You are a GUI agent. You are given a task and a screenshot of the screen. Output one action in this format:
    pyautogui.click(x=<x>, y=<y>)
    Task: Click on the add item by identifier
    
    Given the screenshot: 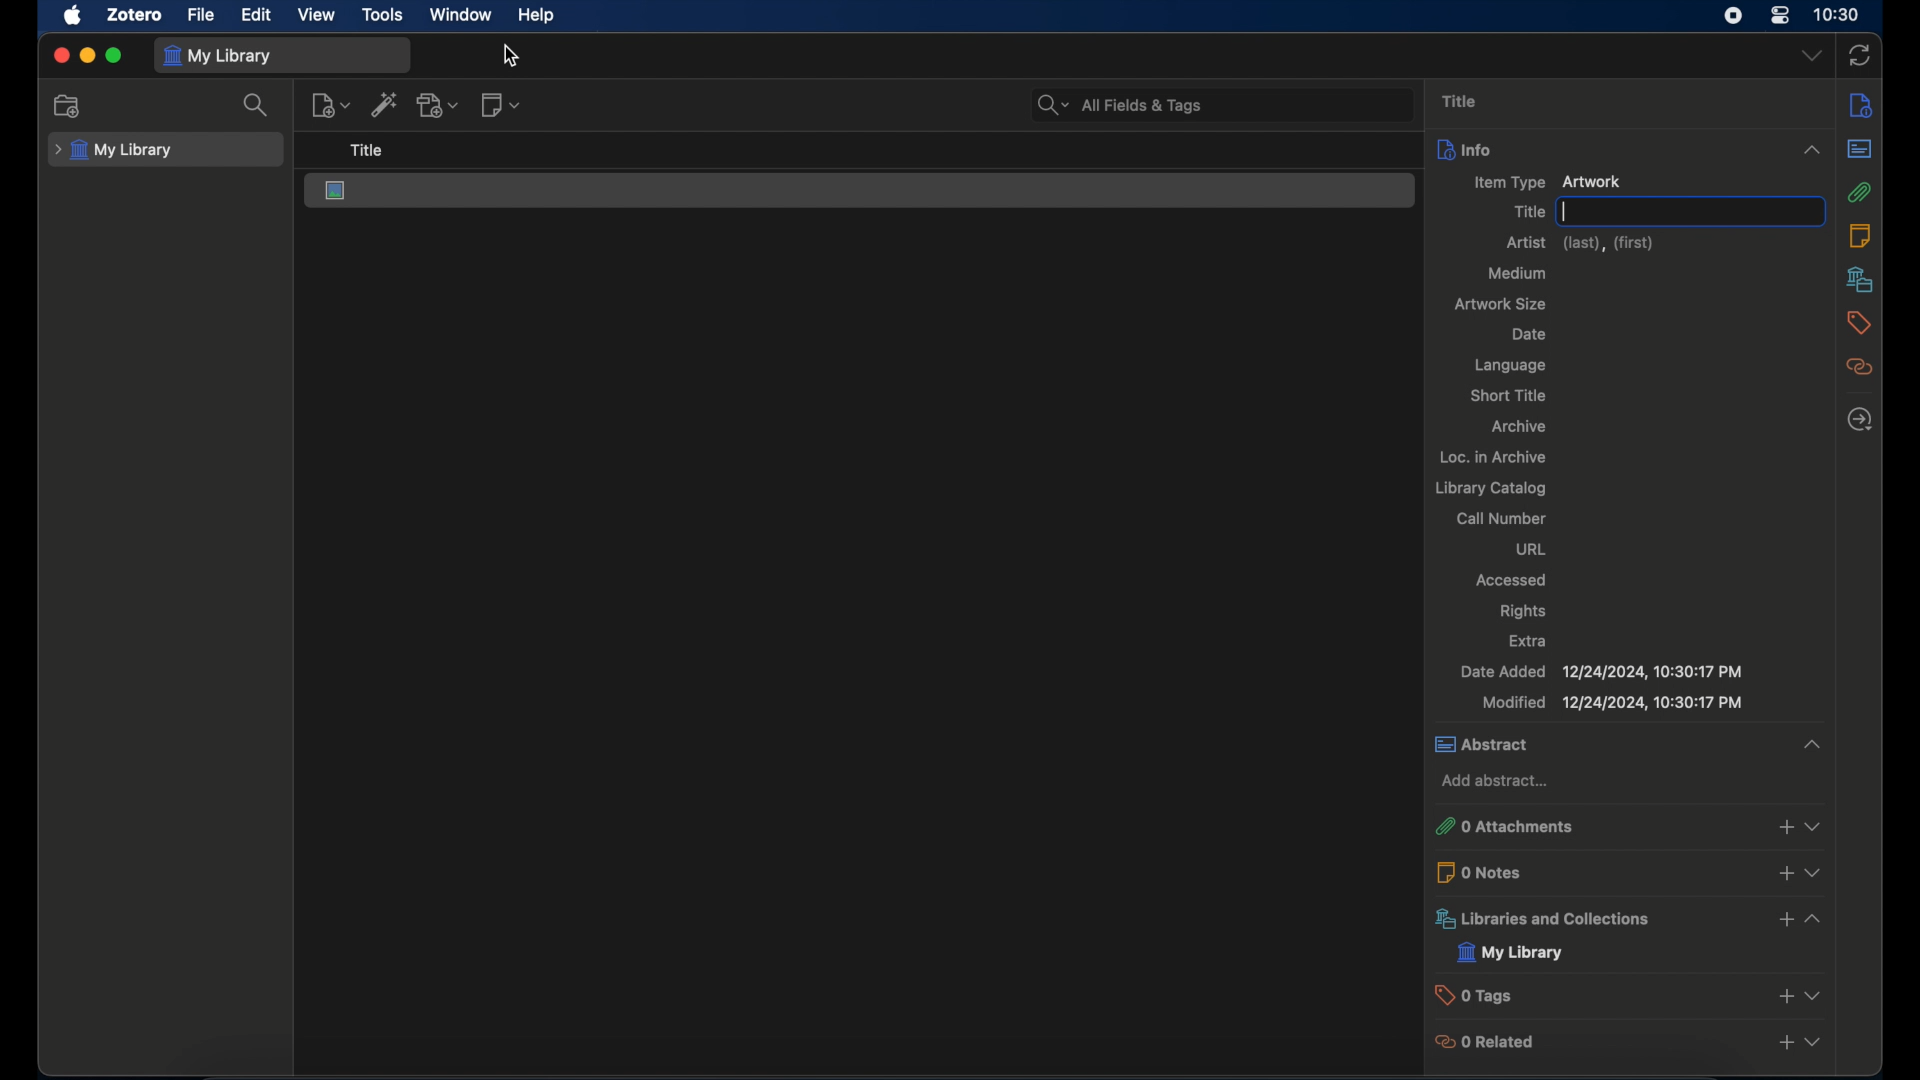 What is the action you would take?
    pyautogui.click(x=385, y=104)
    